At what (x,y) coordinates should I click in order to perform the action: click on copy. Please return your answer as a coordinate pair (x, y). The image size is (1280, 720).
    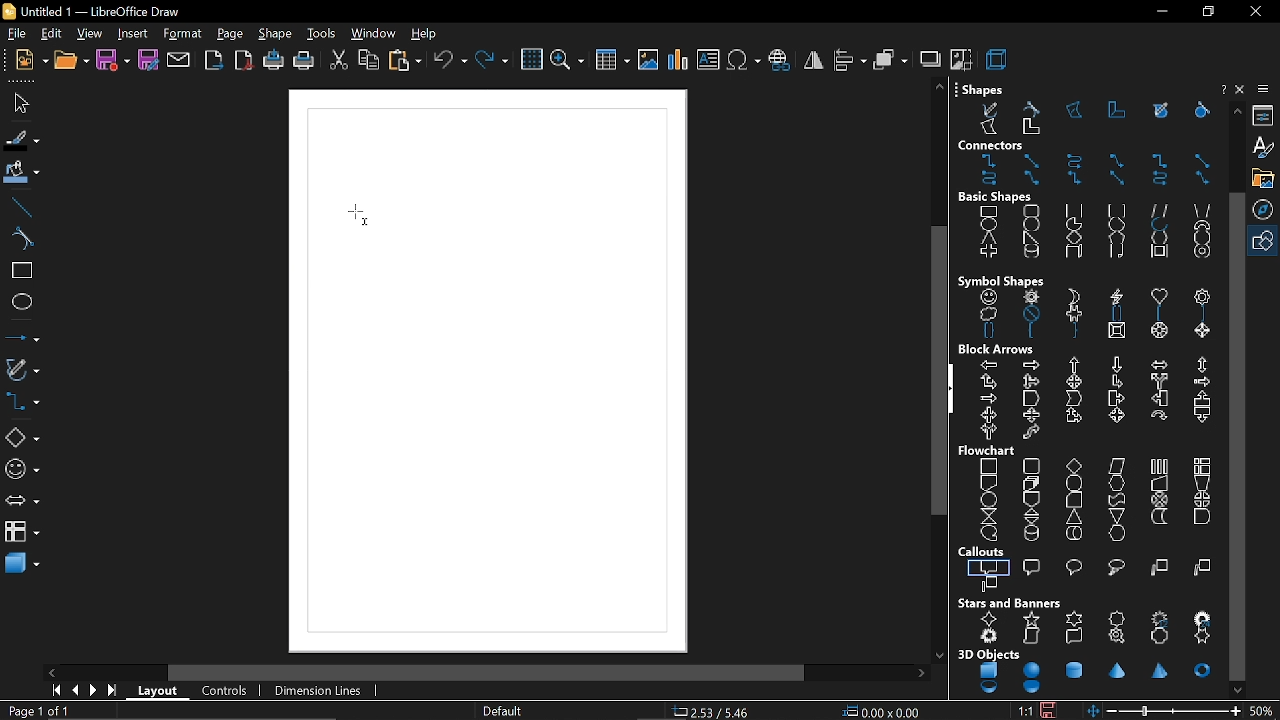
    Looking at the image, I should click on (369, 60).